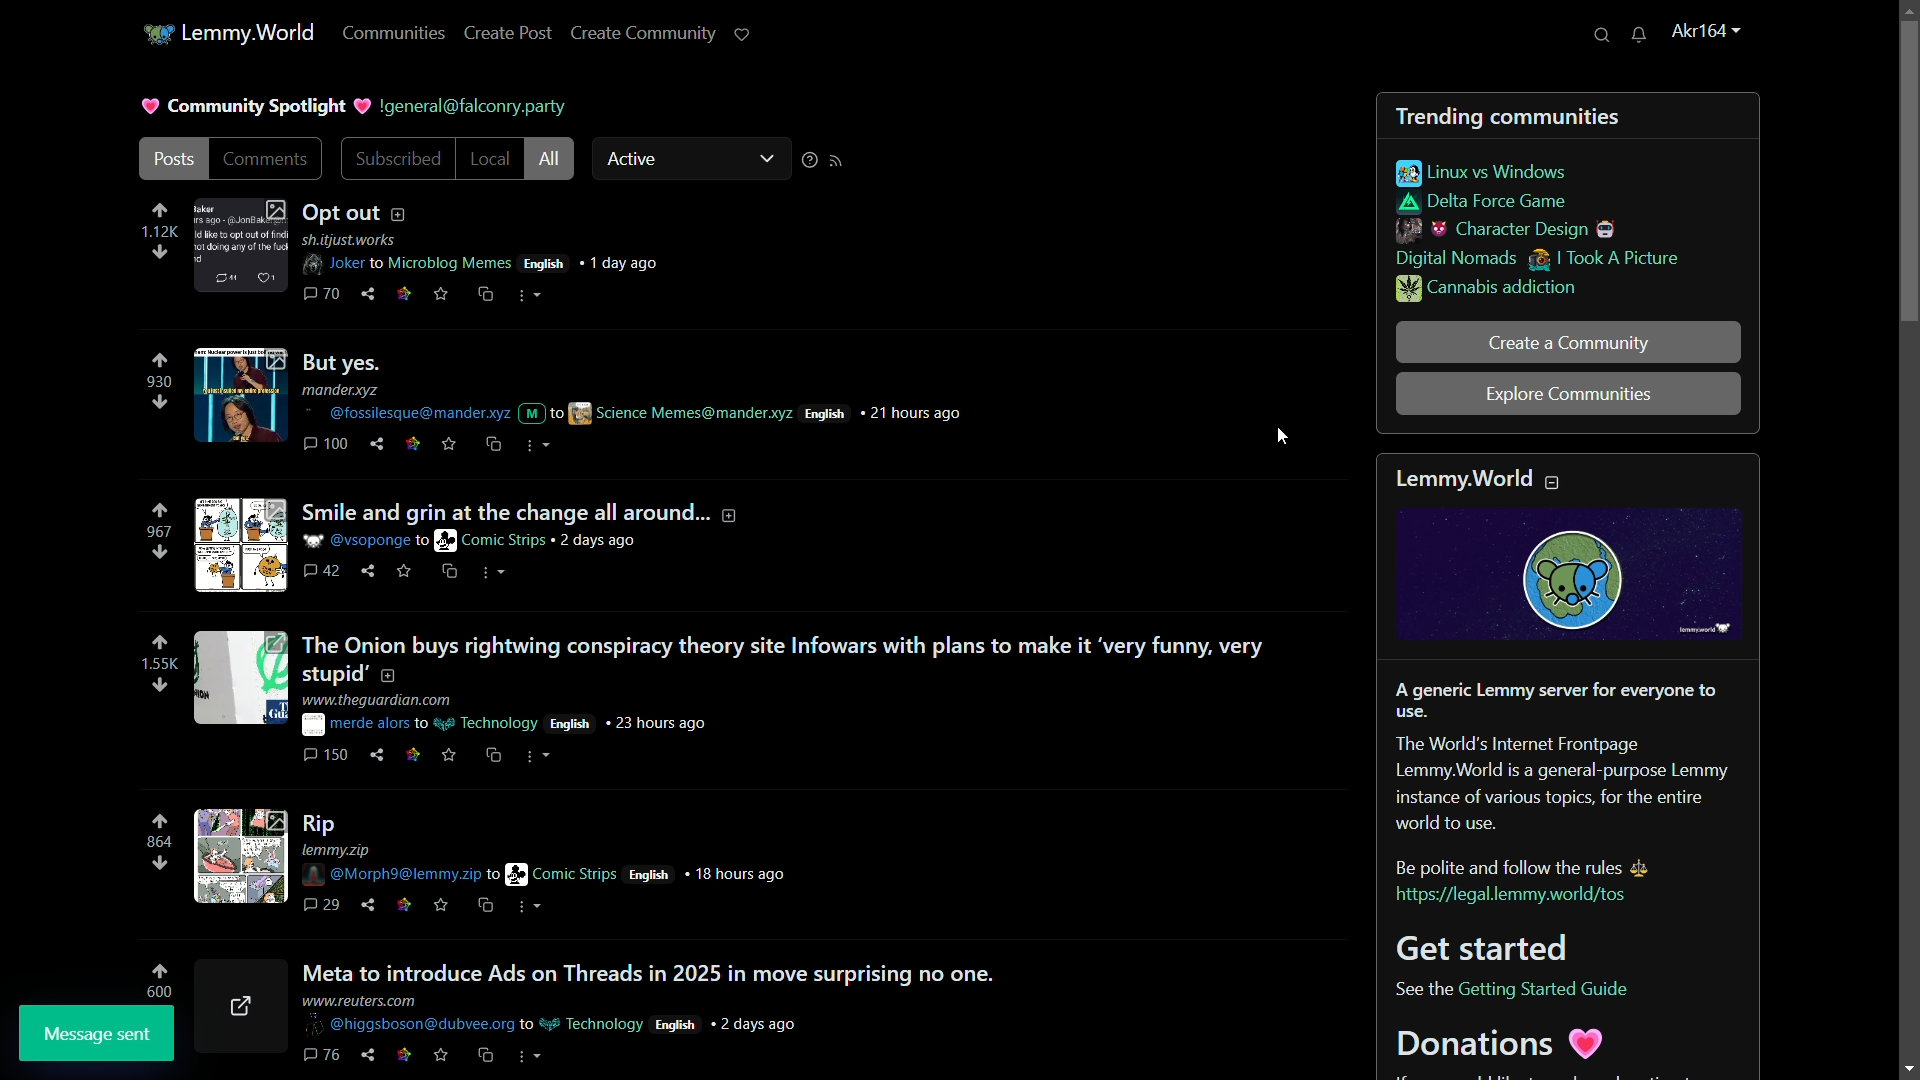 Image resolution: width=1920 pixels, height=1080 pixels. Describe the element at coordinates (538, 754) in the screenshot. I see `more` at that location.